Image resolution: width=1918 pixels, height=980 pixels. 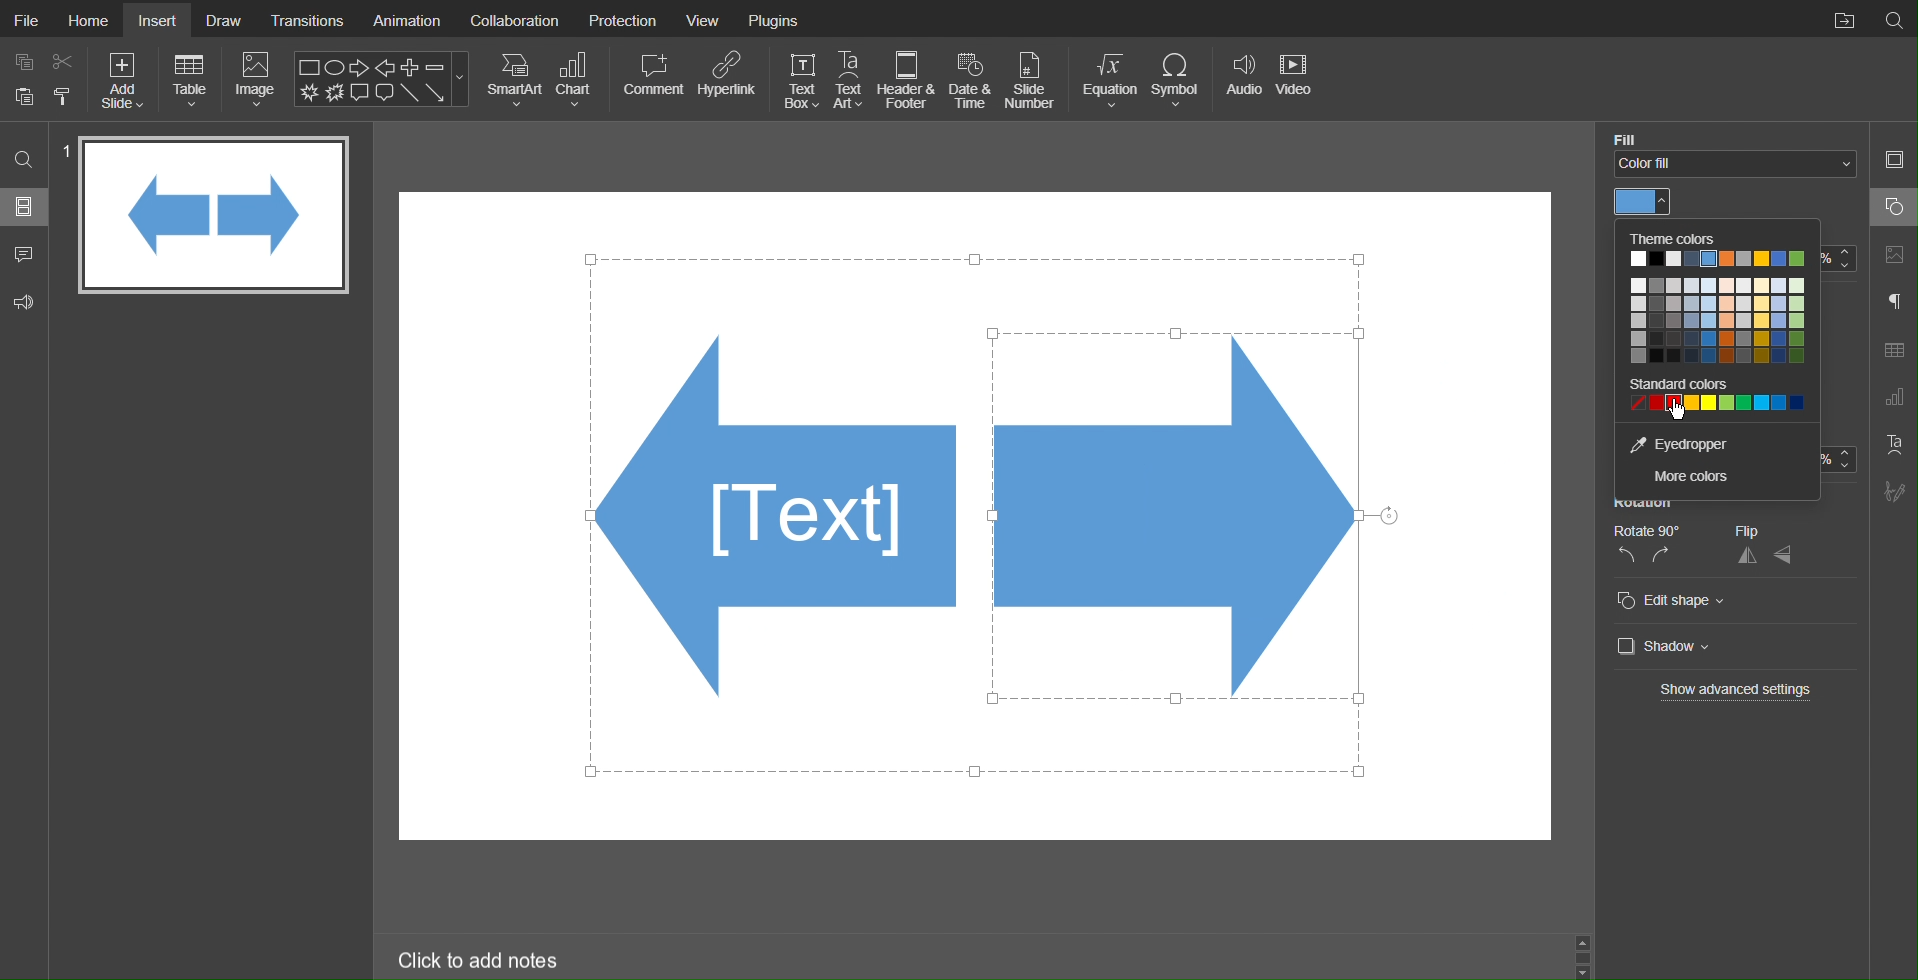 What do you see at coordinates (1894, 399) in the screenshot?
I see `Chart Settings` at bounding box center [1894, 399].